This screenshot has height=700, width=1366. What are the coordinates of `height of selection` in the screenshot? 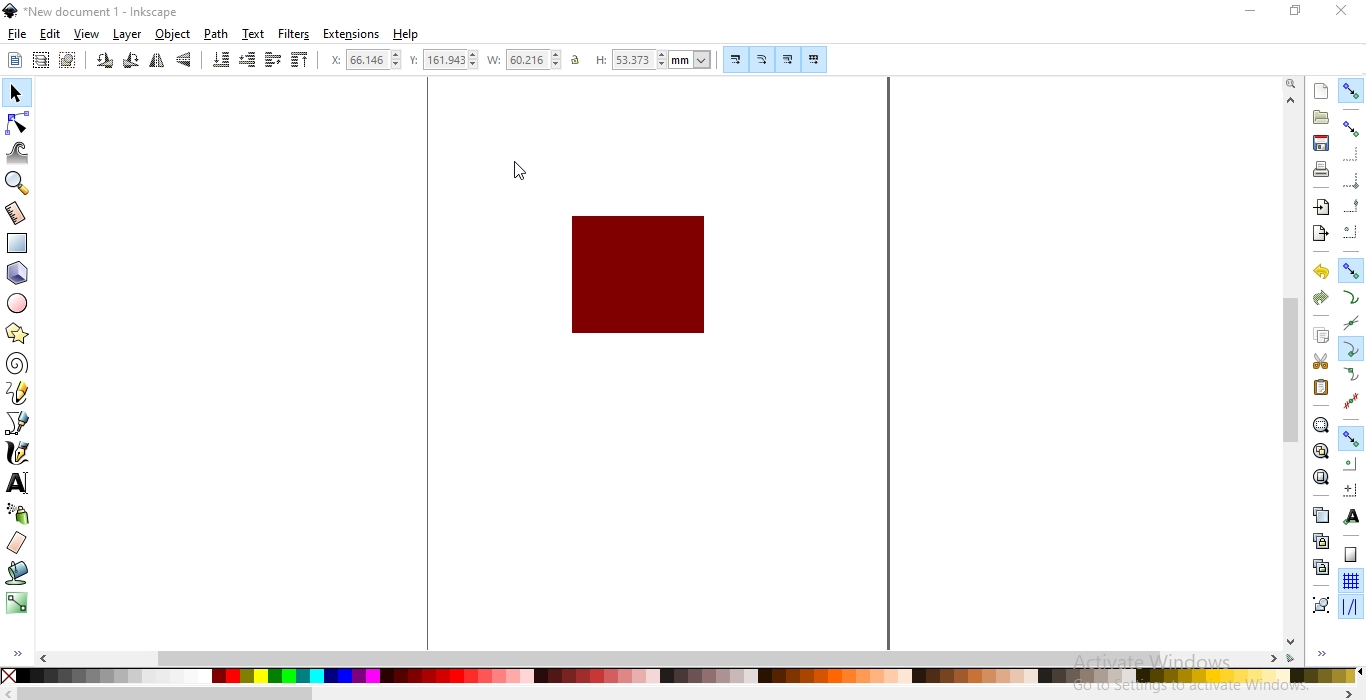 It's located at (598, 60).